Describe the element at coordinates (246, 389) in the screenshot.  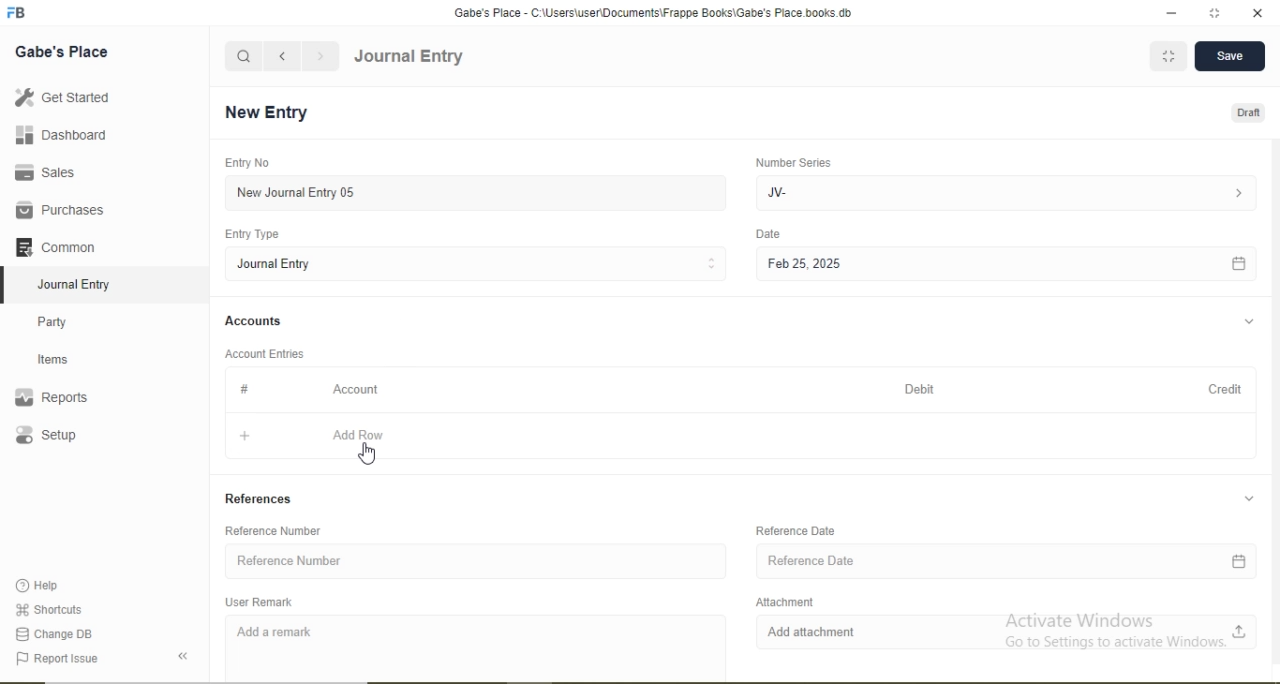
I see `` at that location.